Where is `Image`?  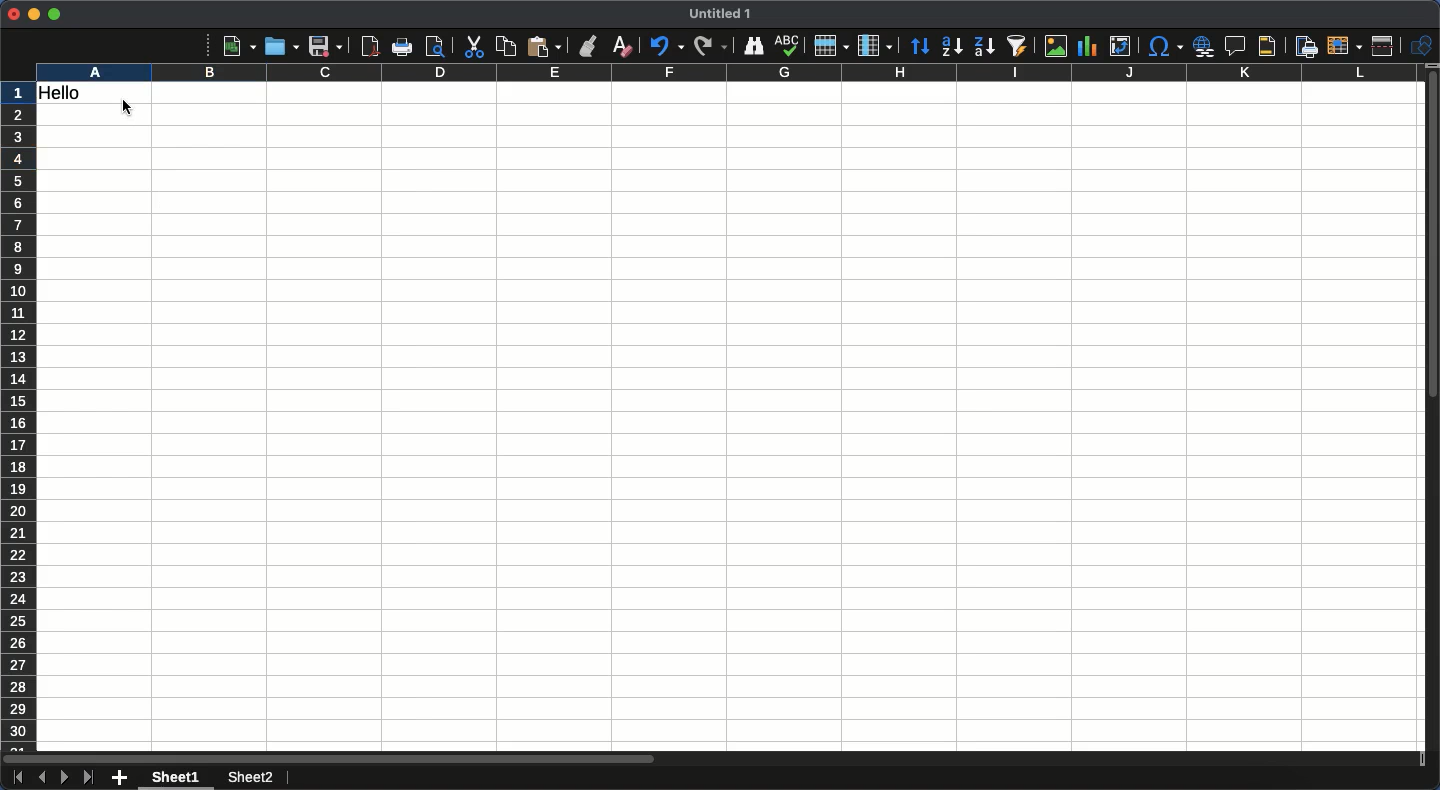
Image is located at coordinates (1051, 46).